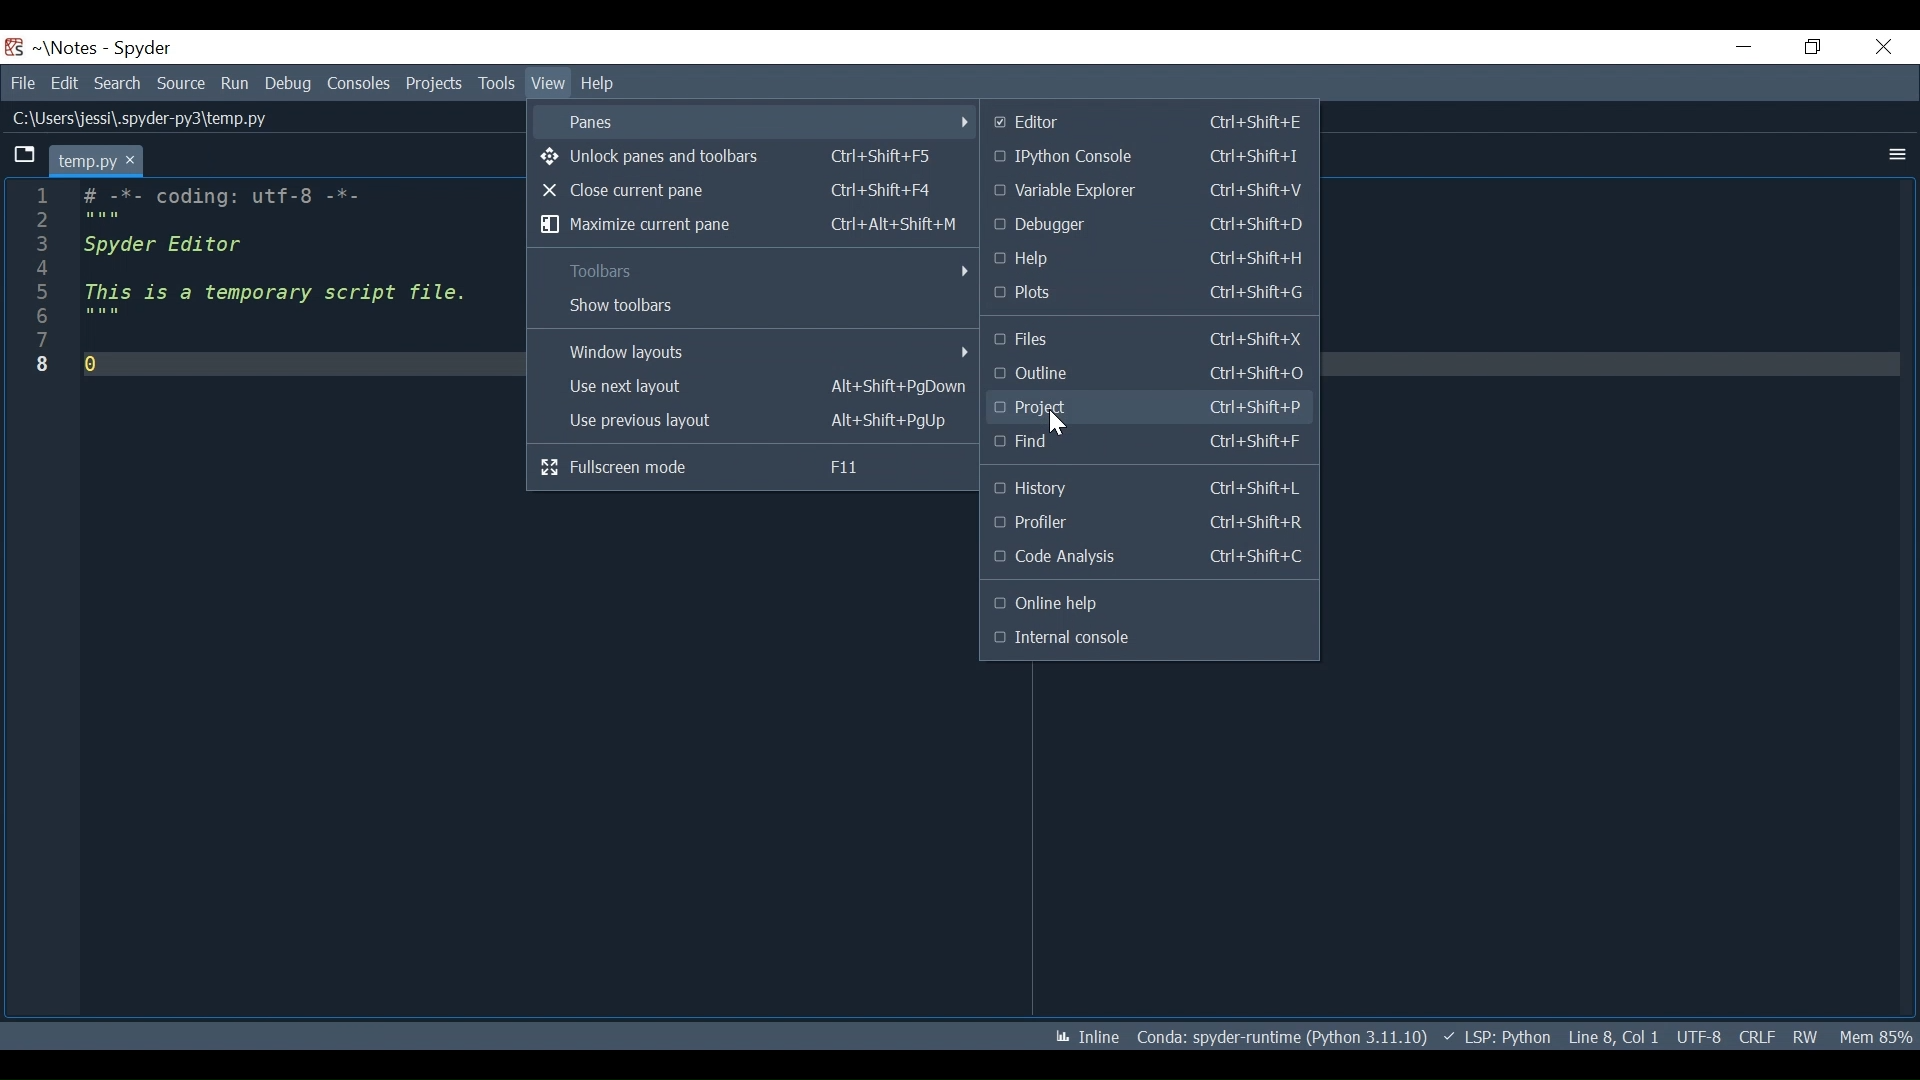 Image resolution: width=1920 pixels, height=1080 pixels. I want to click on Panes, so click(757, 121).